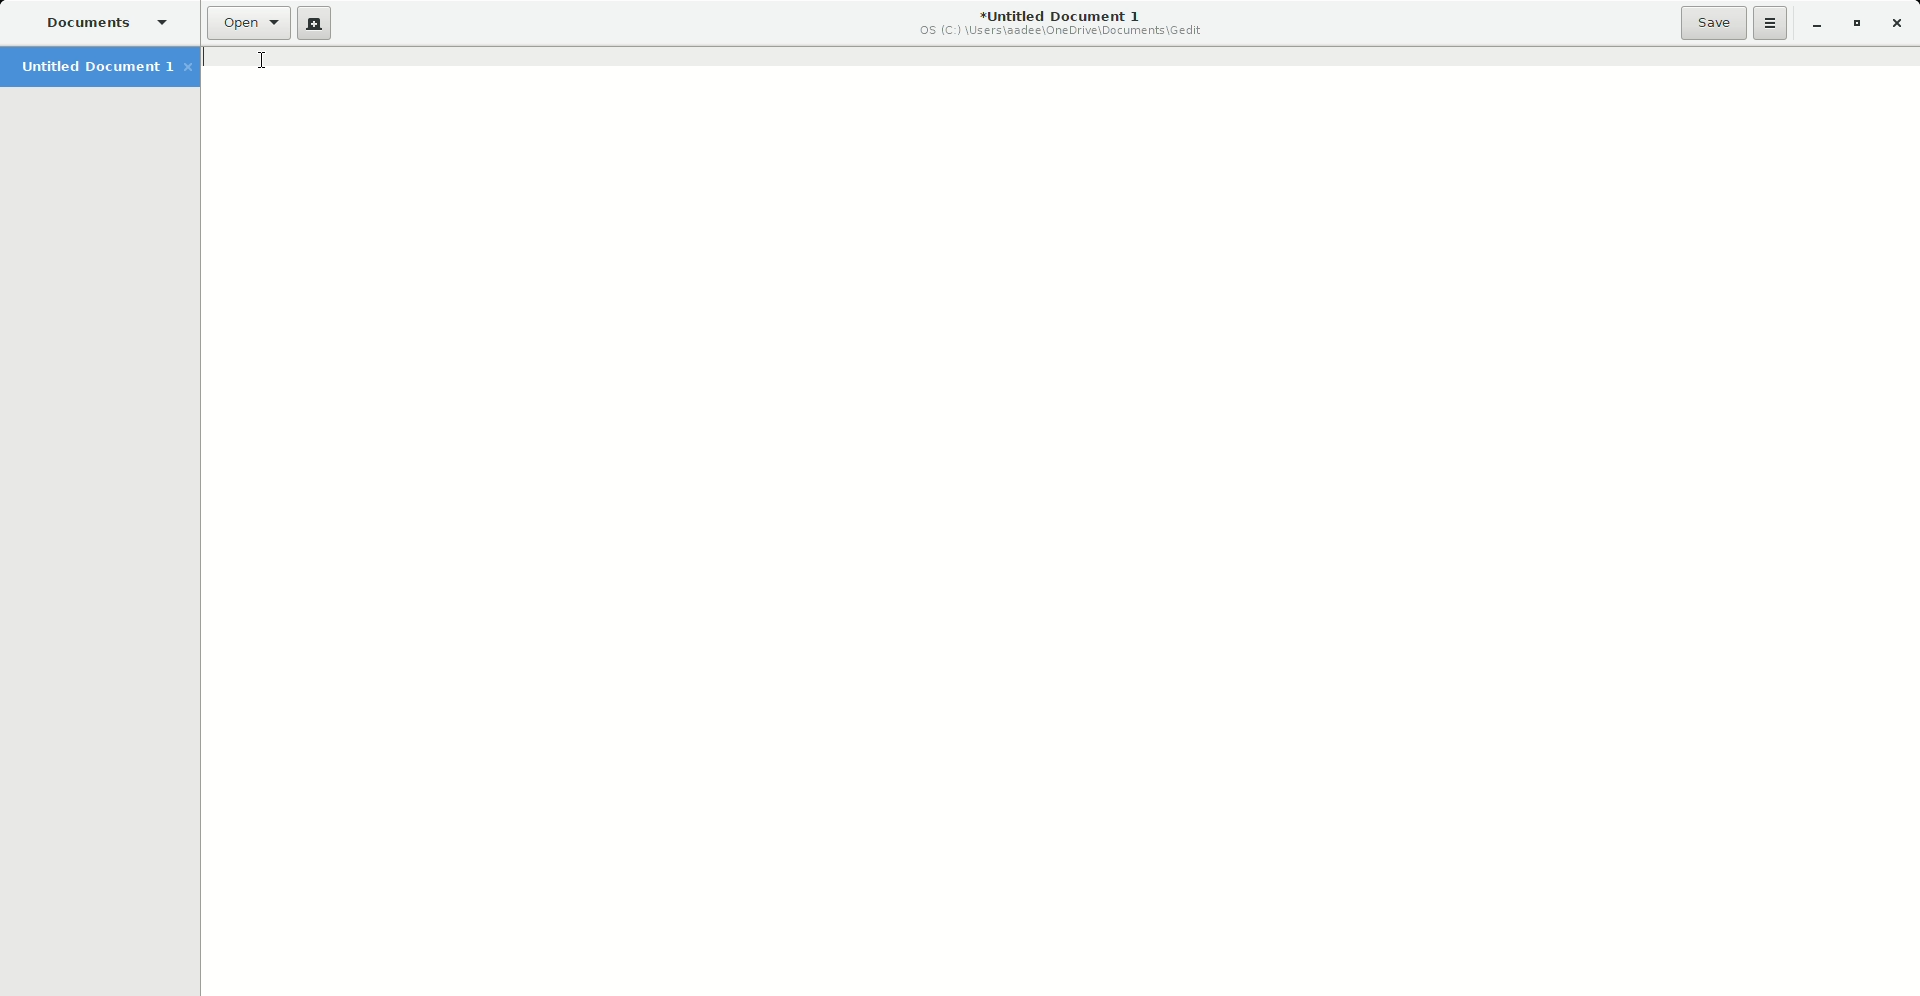 This screenshot has width=1920, height=996. What do you see at coordinates (1771, 23) in the screenshot?
I see `Options` at bounding box center [1771, 23].